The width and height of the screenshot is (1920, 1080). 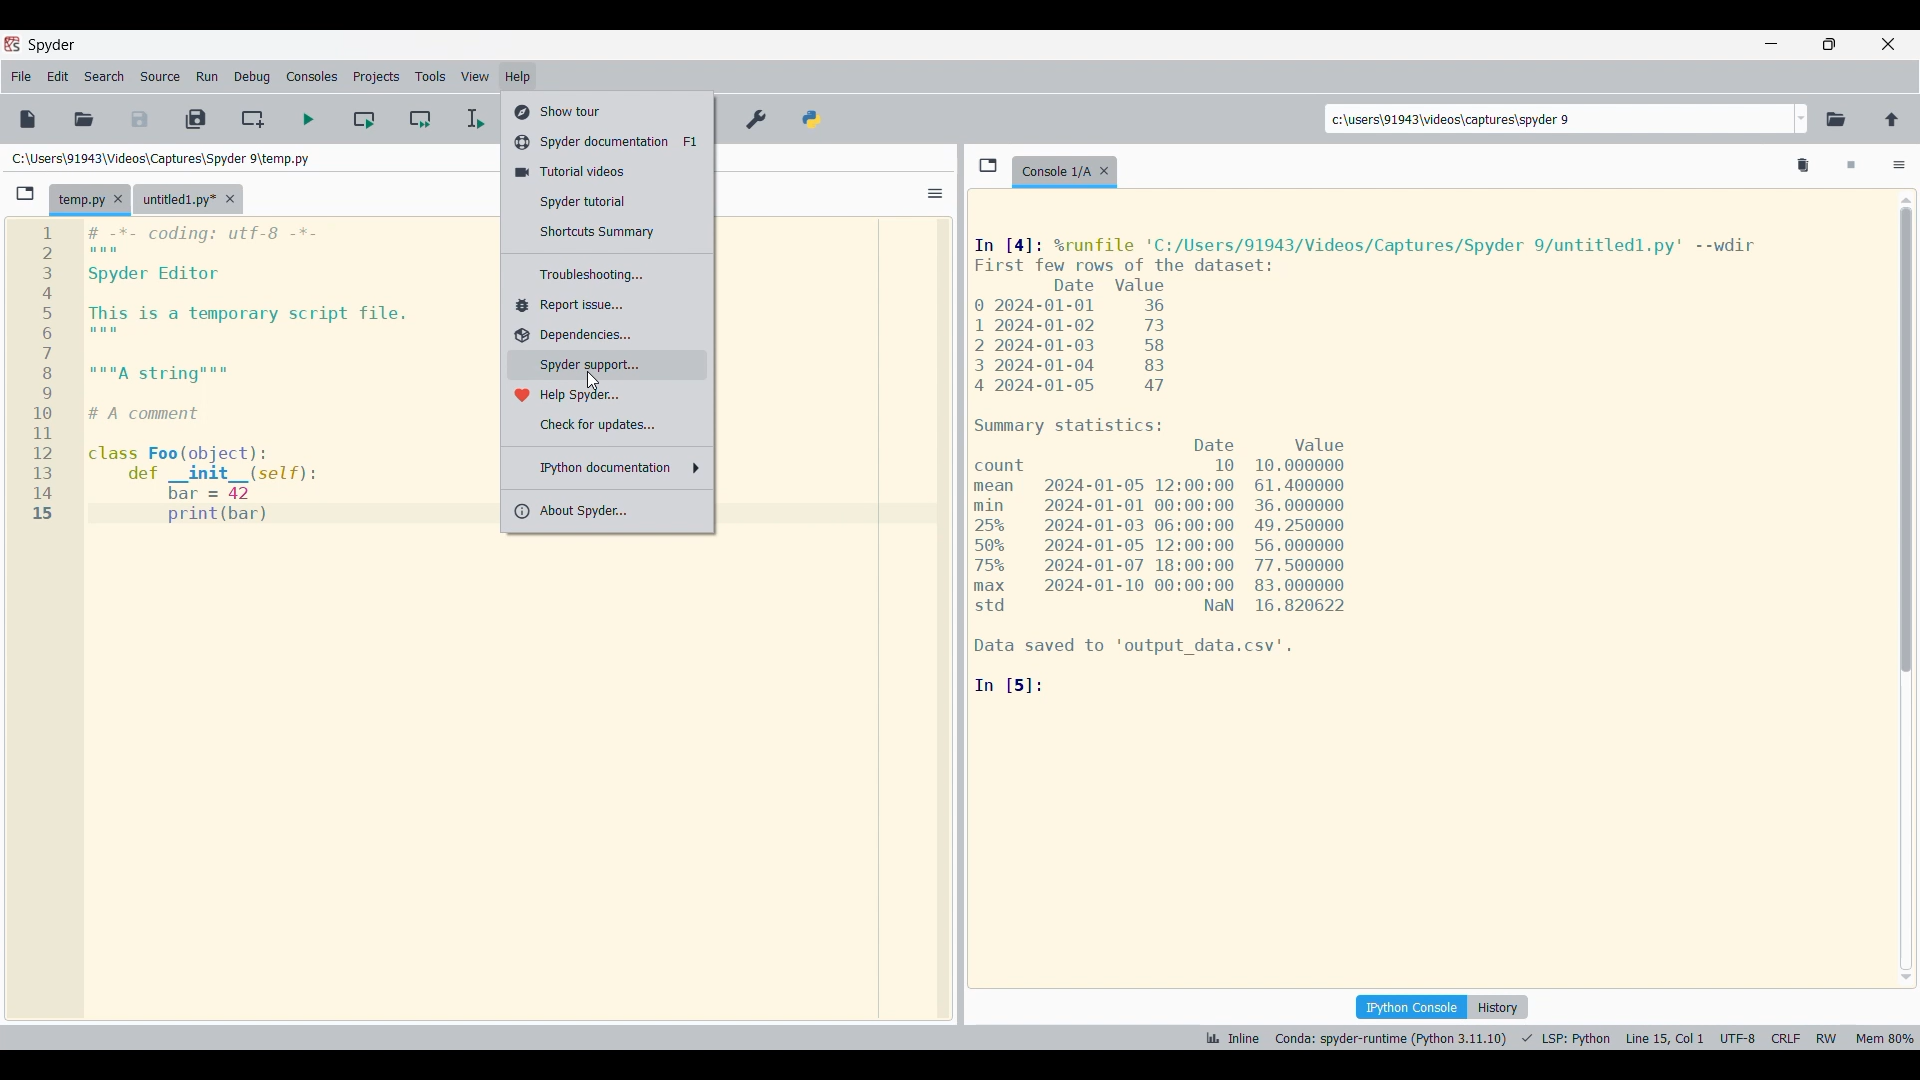 I want to click on File menu, so click(x=22, y=77).